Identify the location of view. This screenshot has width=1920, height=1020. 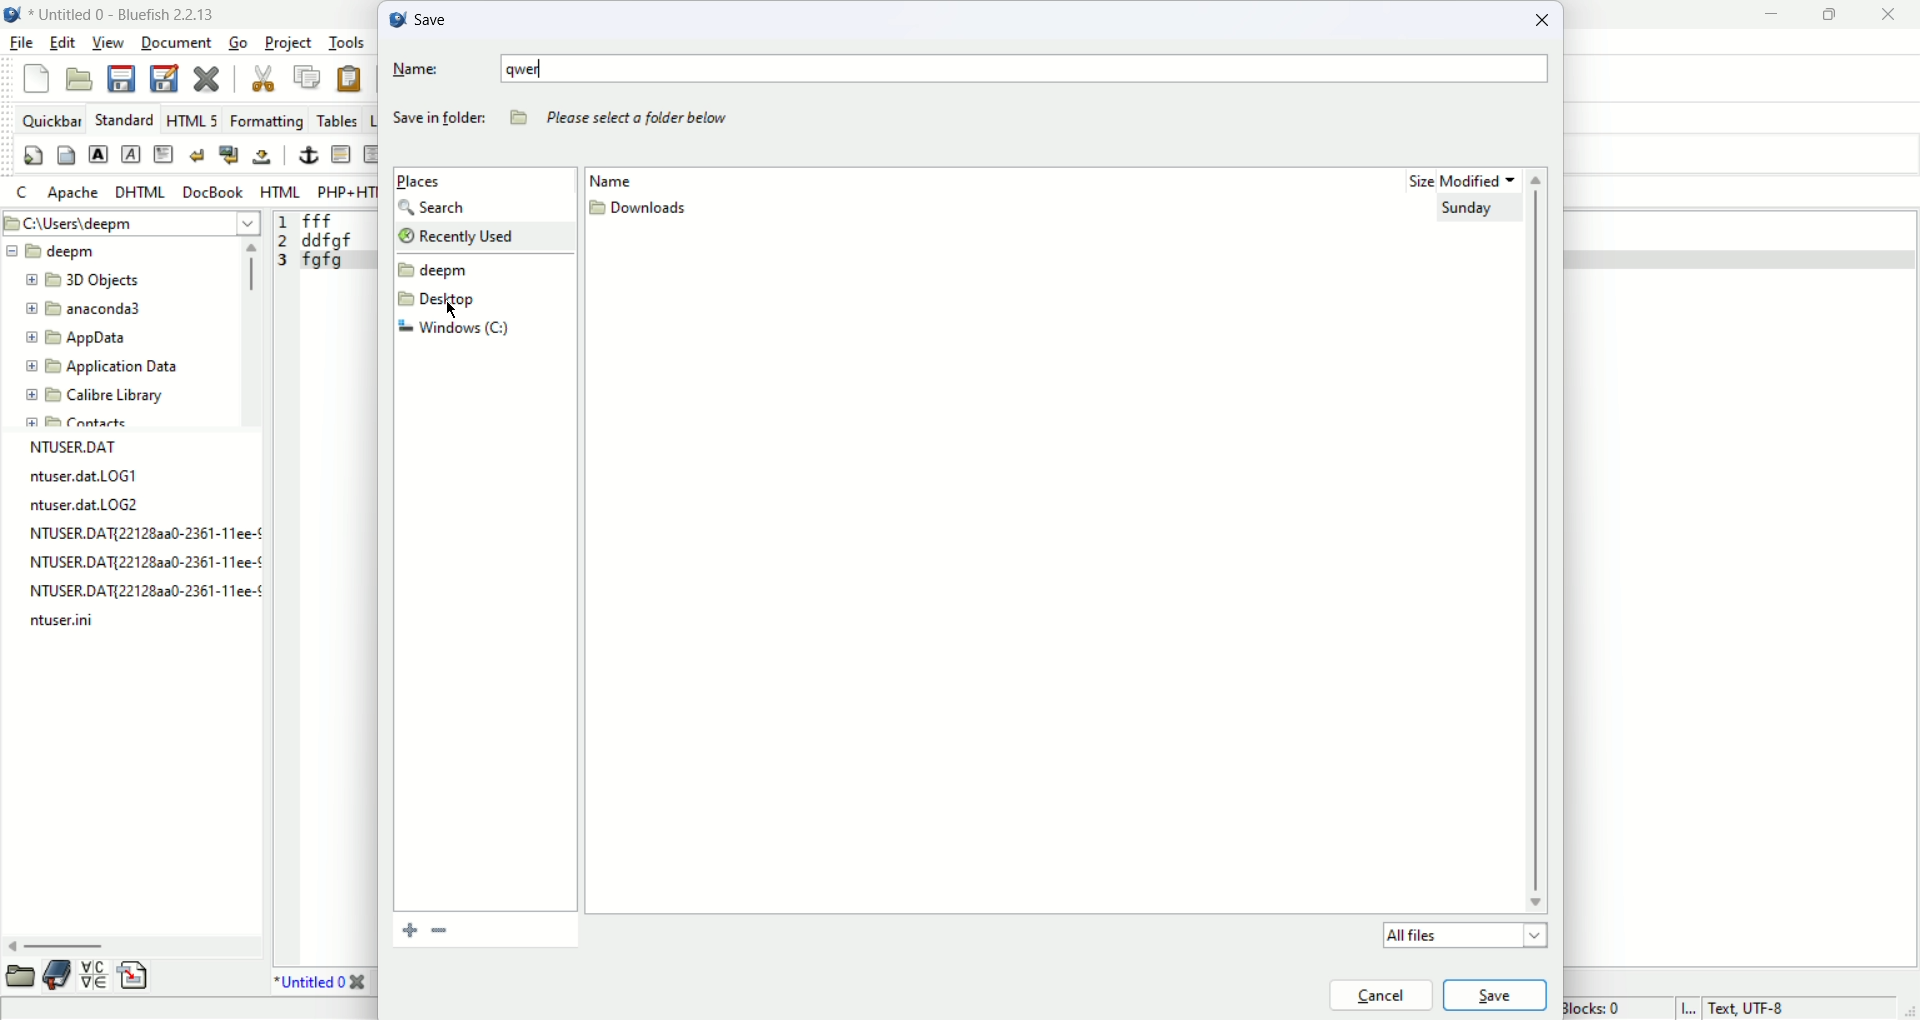
(107, 41).